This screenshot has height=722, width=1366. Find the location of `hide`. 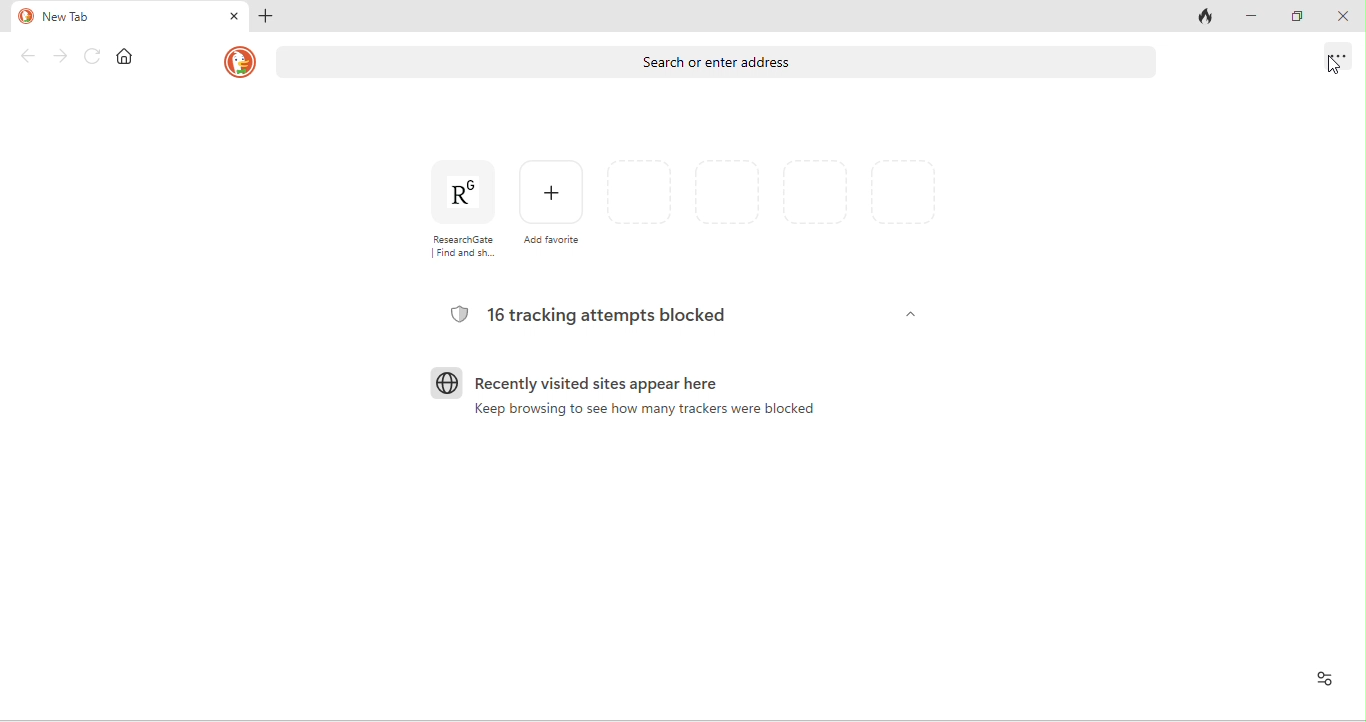

hide is located at coordinates (908, 315).